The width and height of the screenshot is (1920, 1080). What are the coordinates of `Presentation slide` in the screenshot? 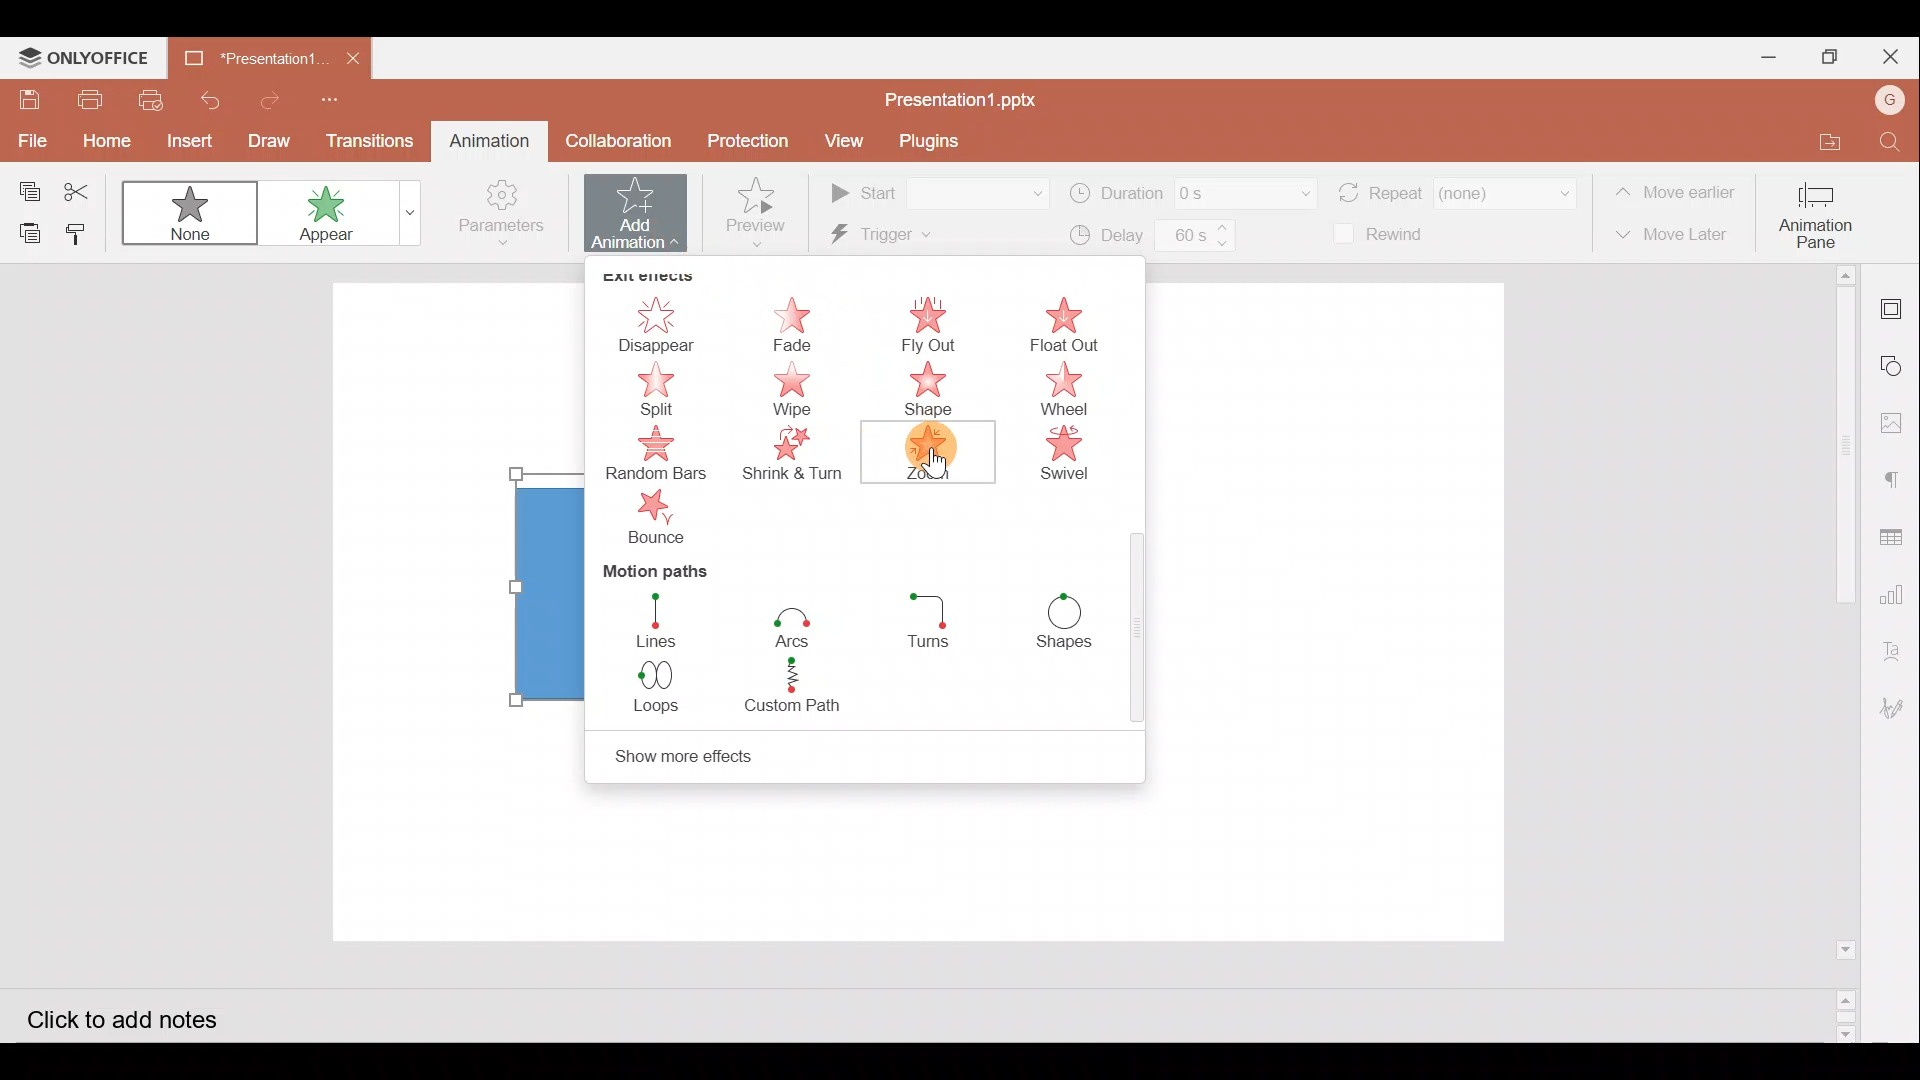 It's located at (1331, 614).